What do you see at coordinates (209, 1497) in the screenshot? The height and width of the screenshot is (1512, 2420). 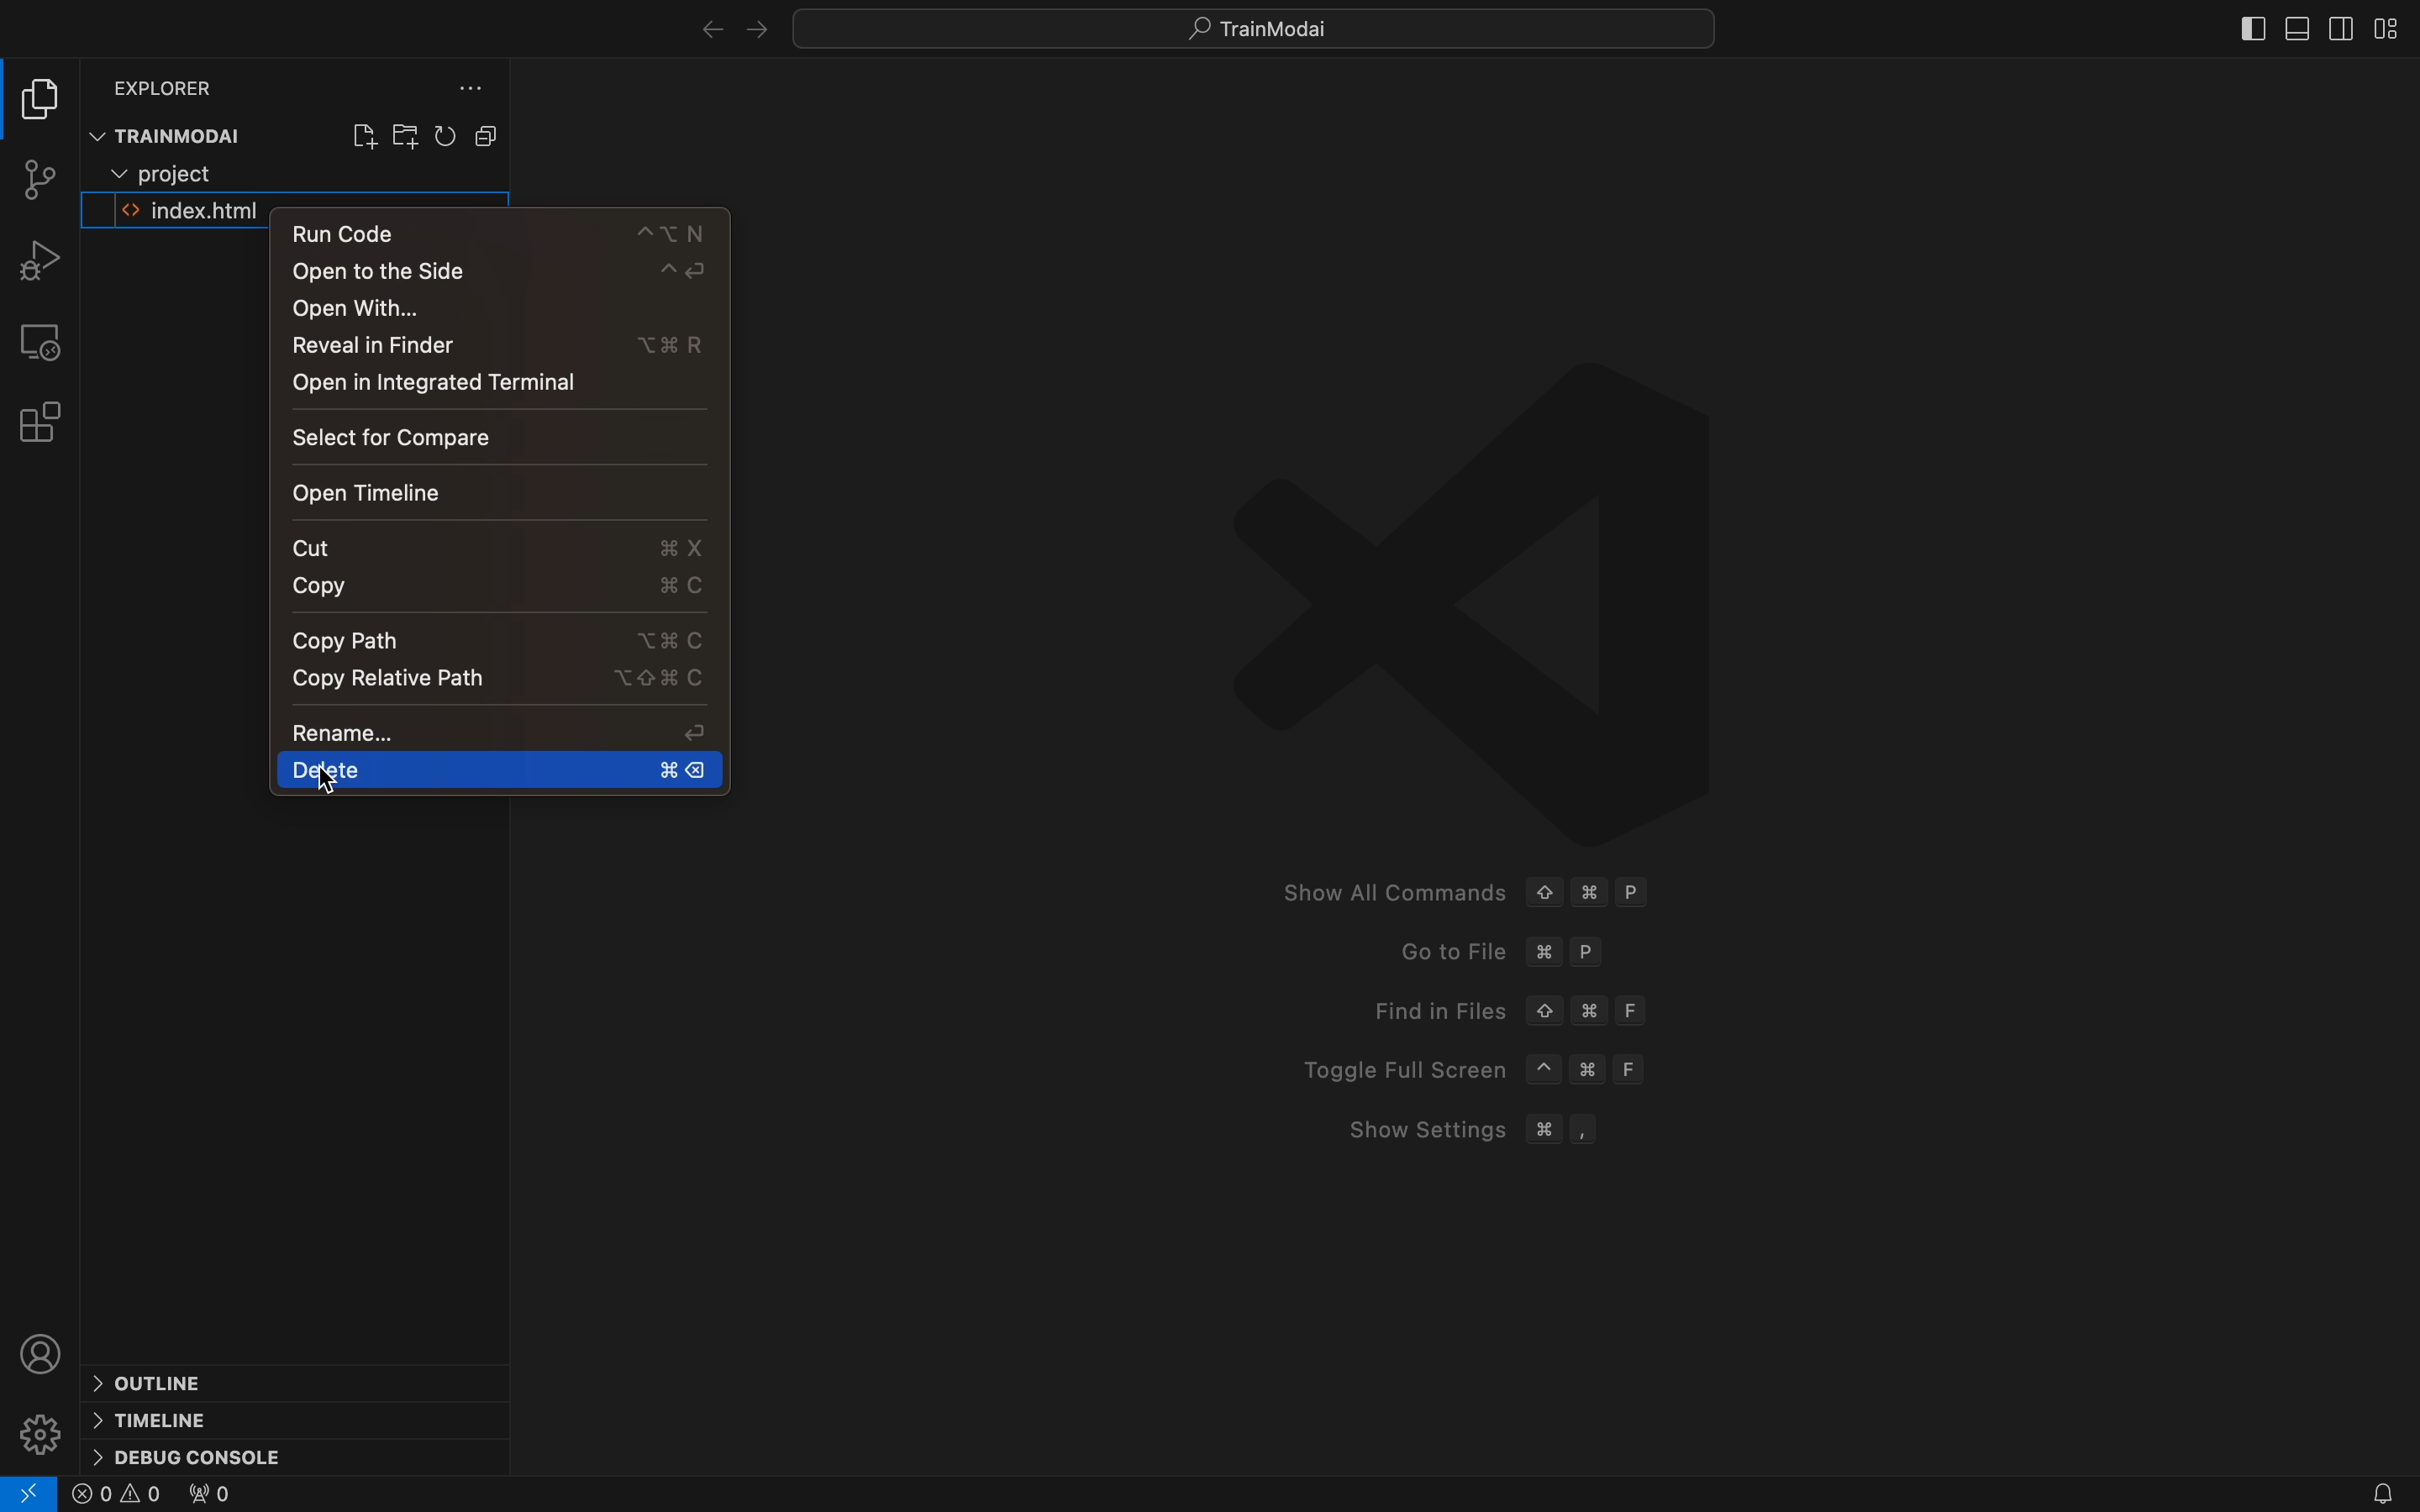 I see `0` at bounding box center [209, 1497].